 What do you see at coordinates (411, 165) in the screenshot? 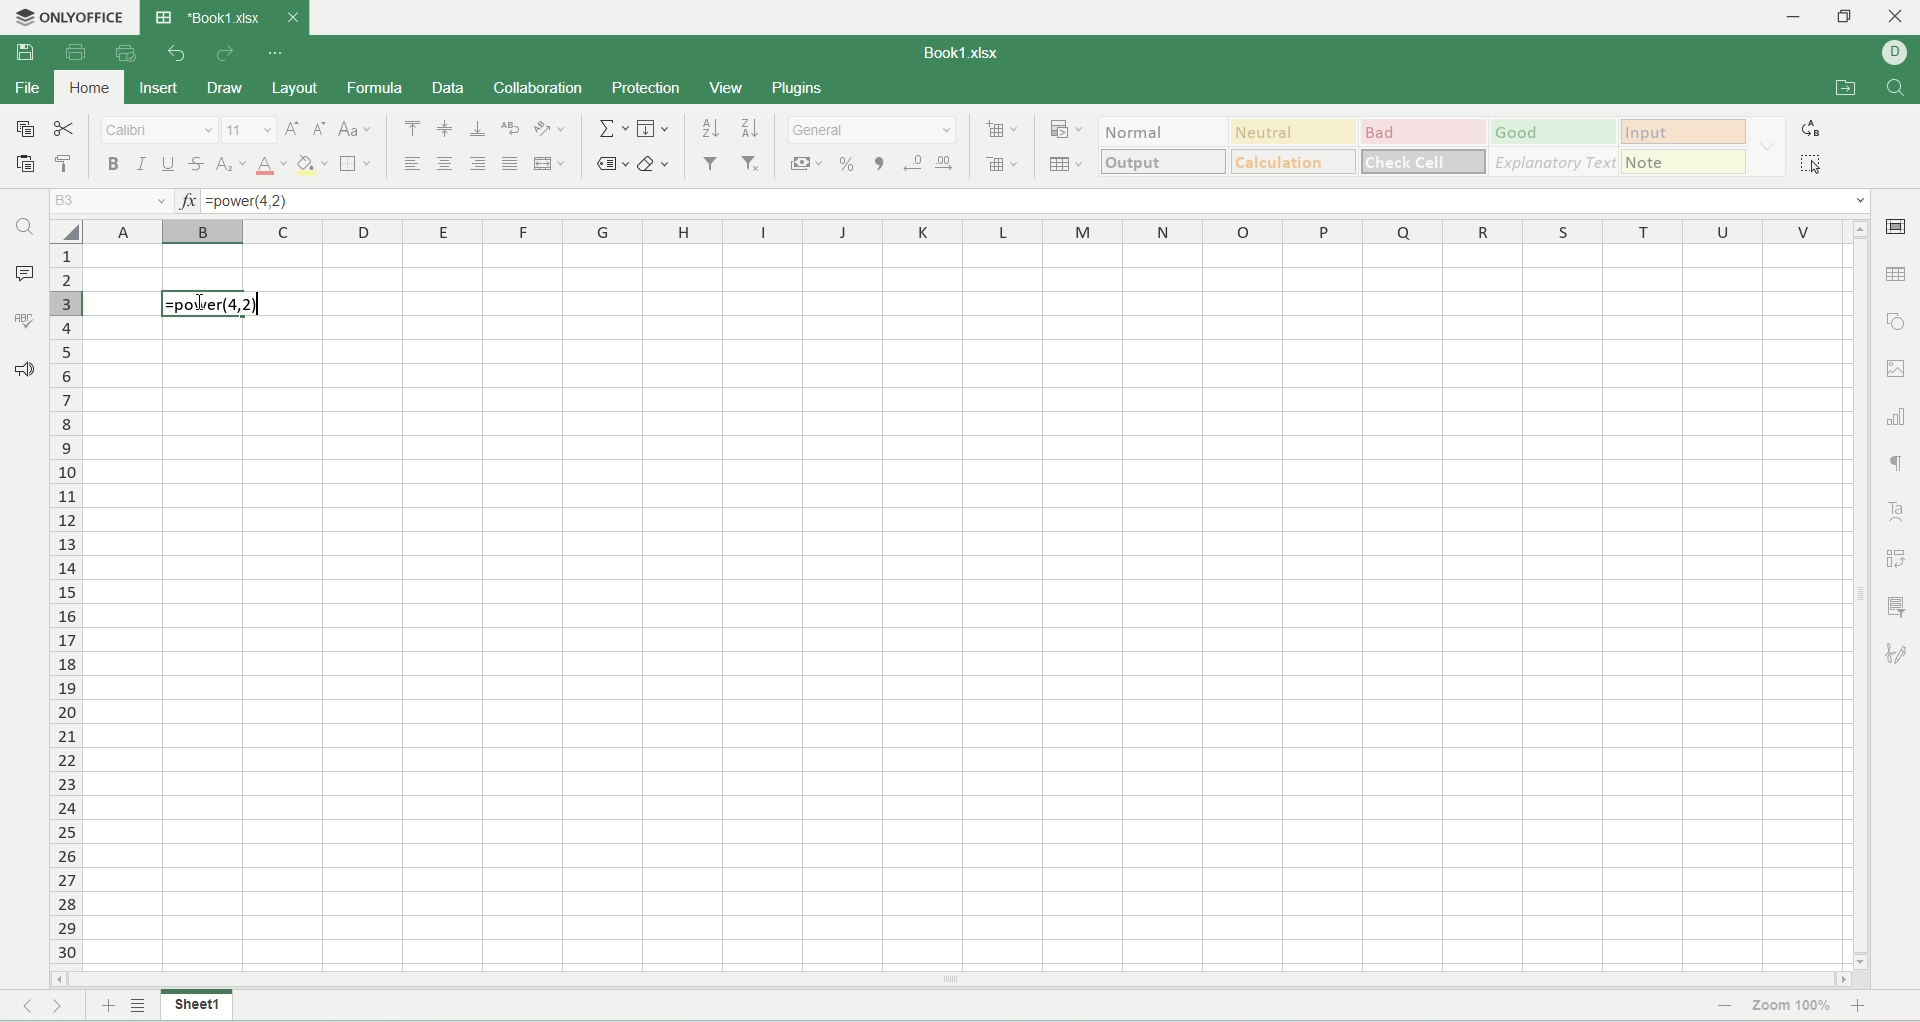
I see `align left` at bounding box center [411, 165].